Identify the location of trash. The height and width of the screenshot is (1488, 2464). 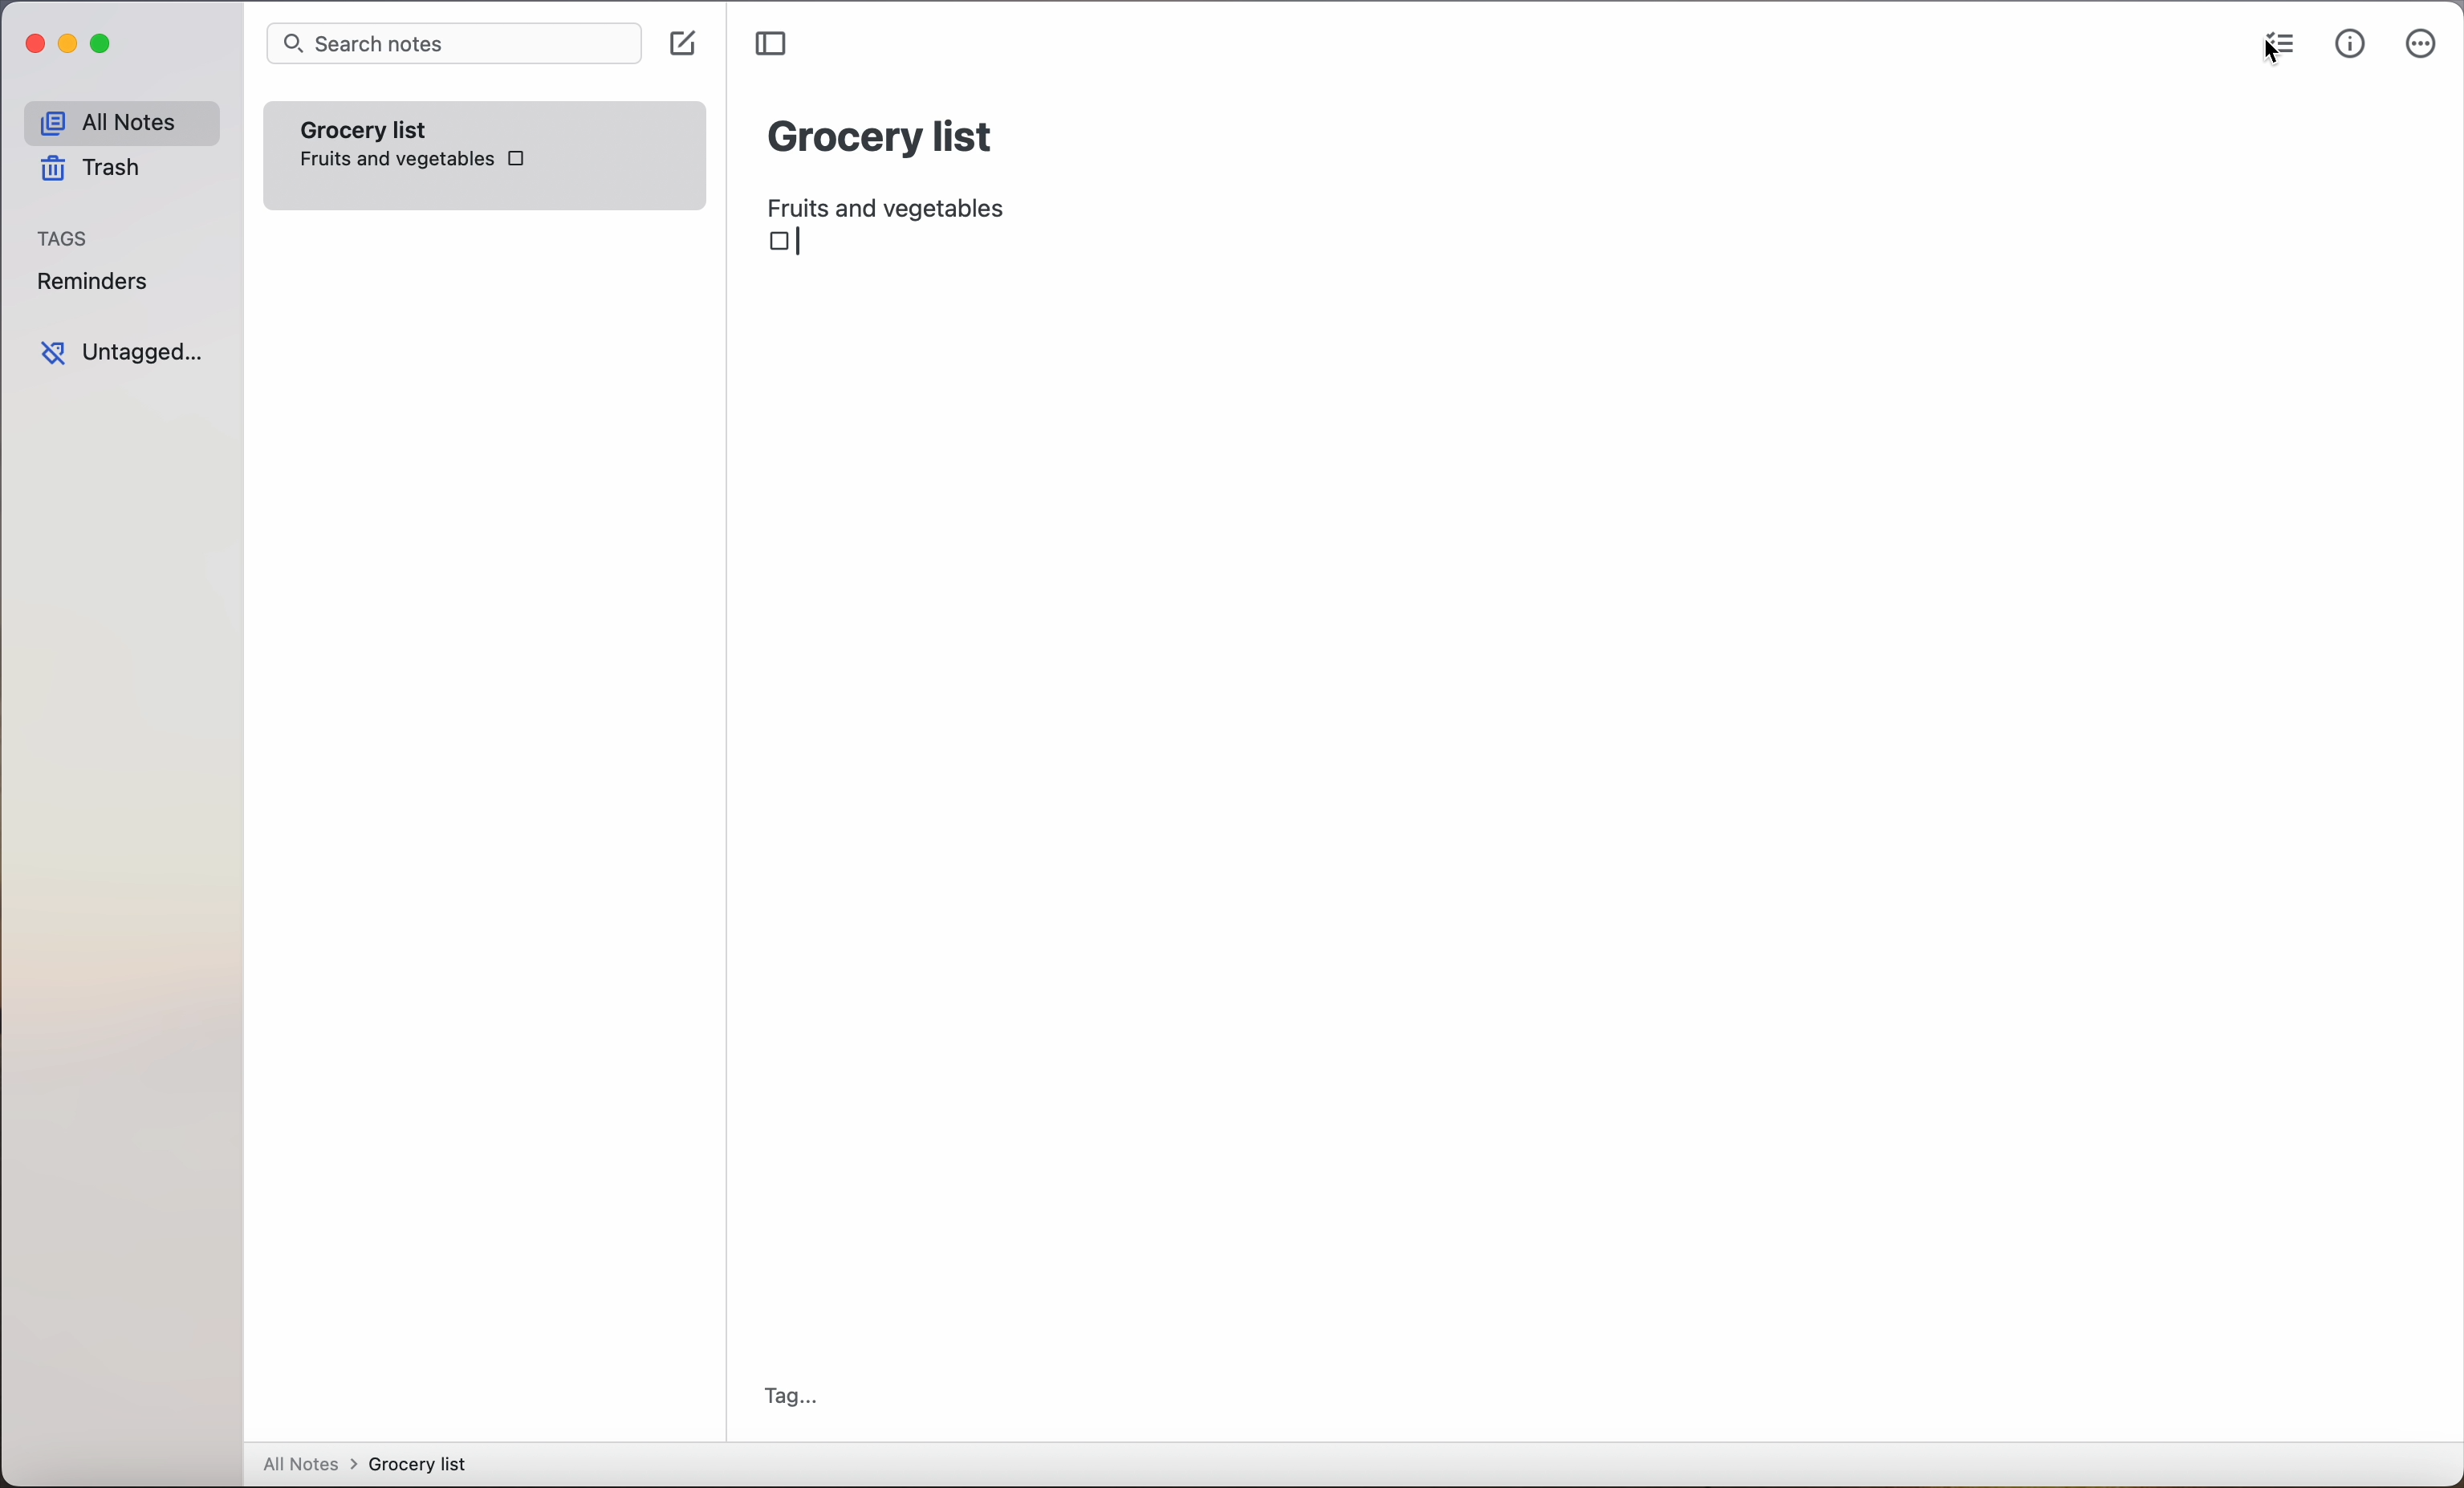
(88, 172).